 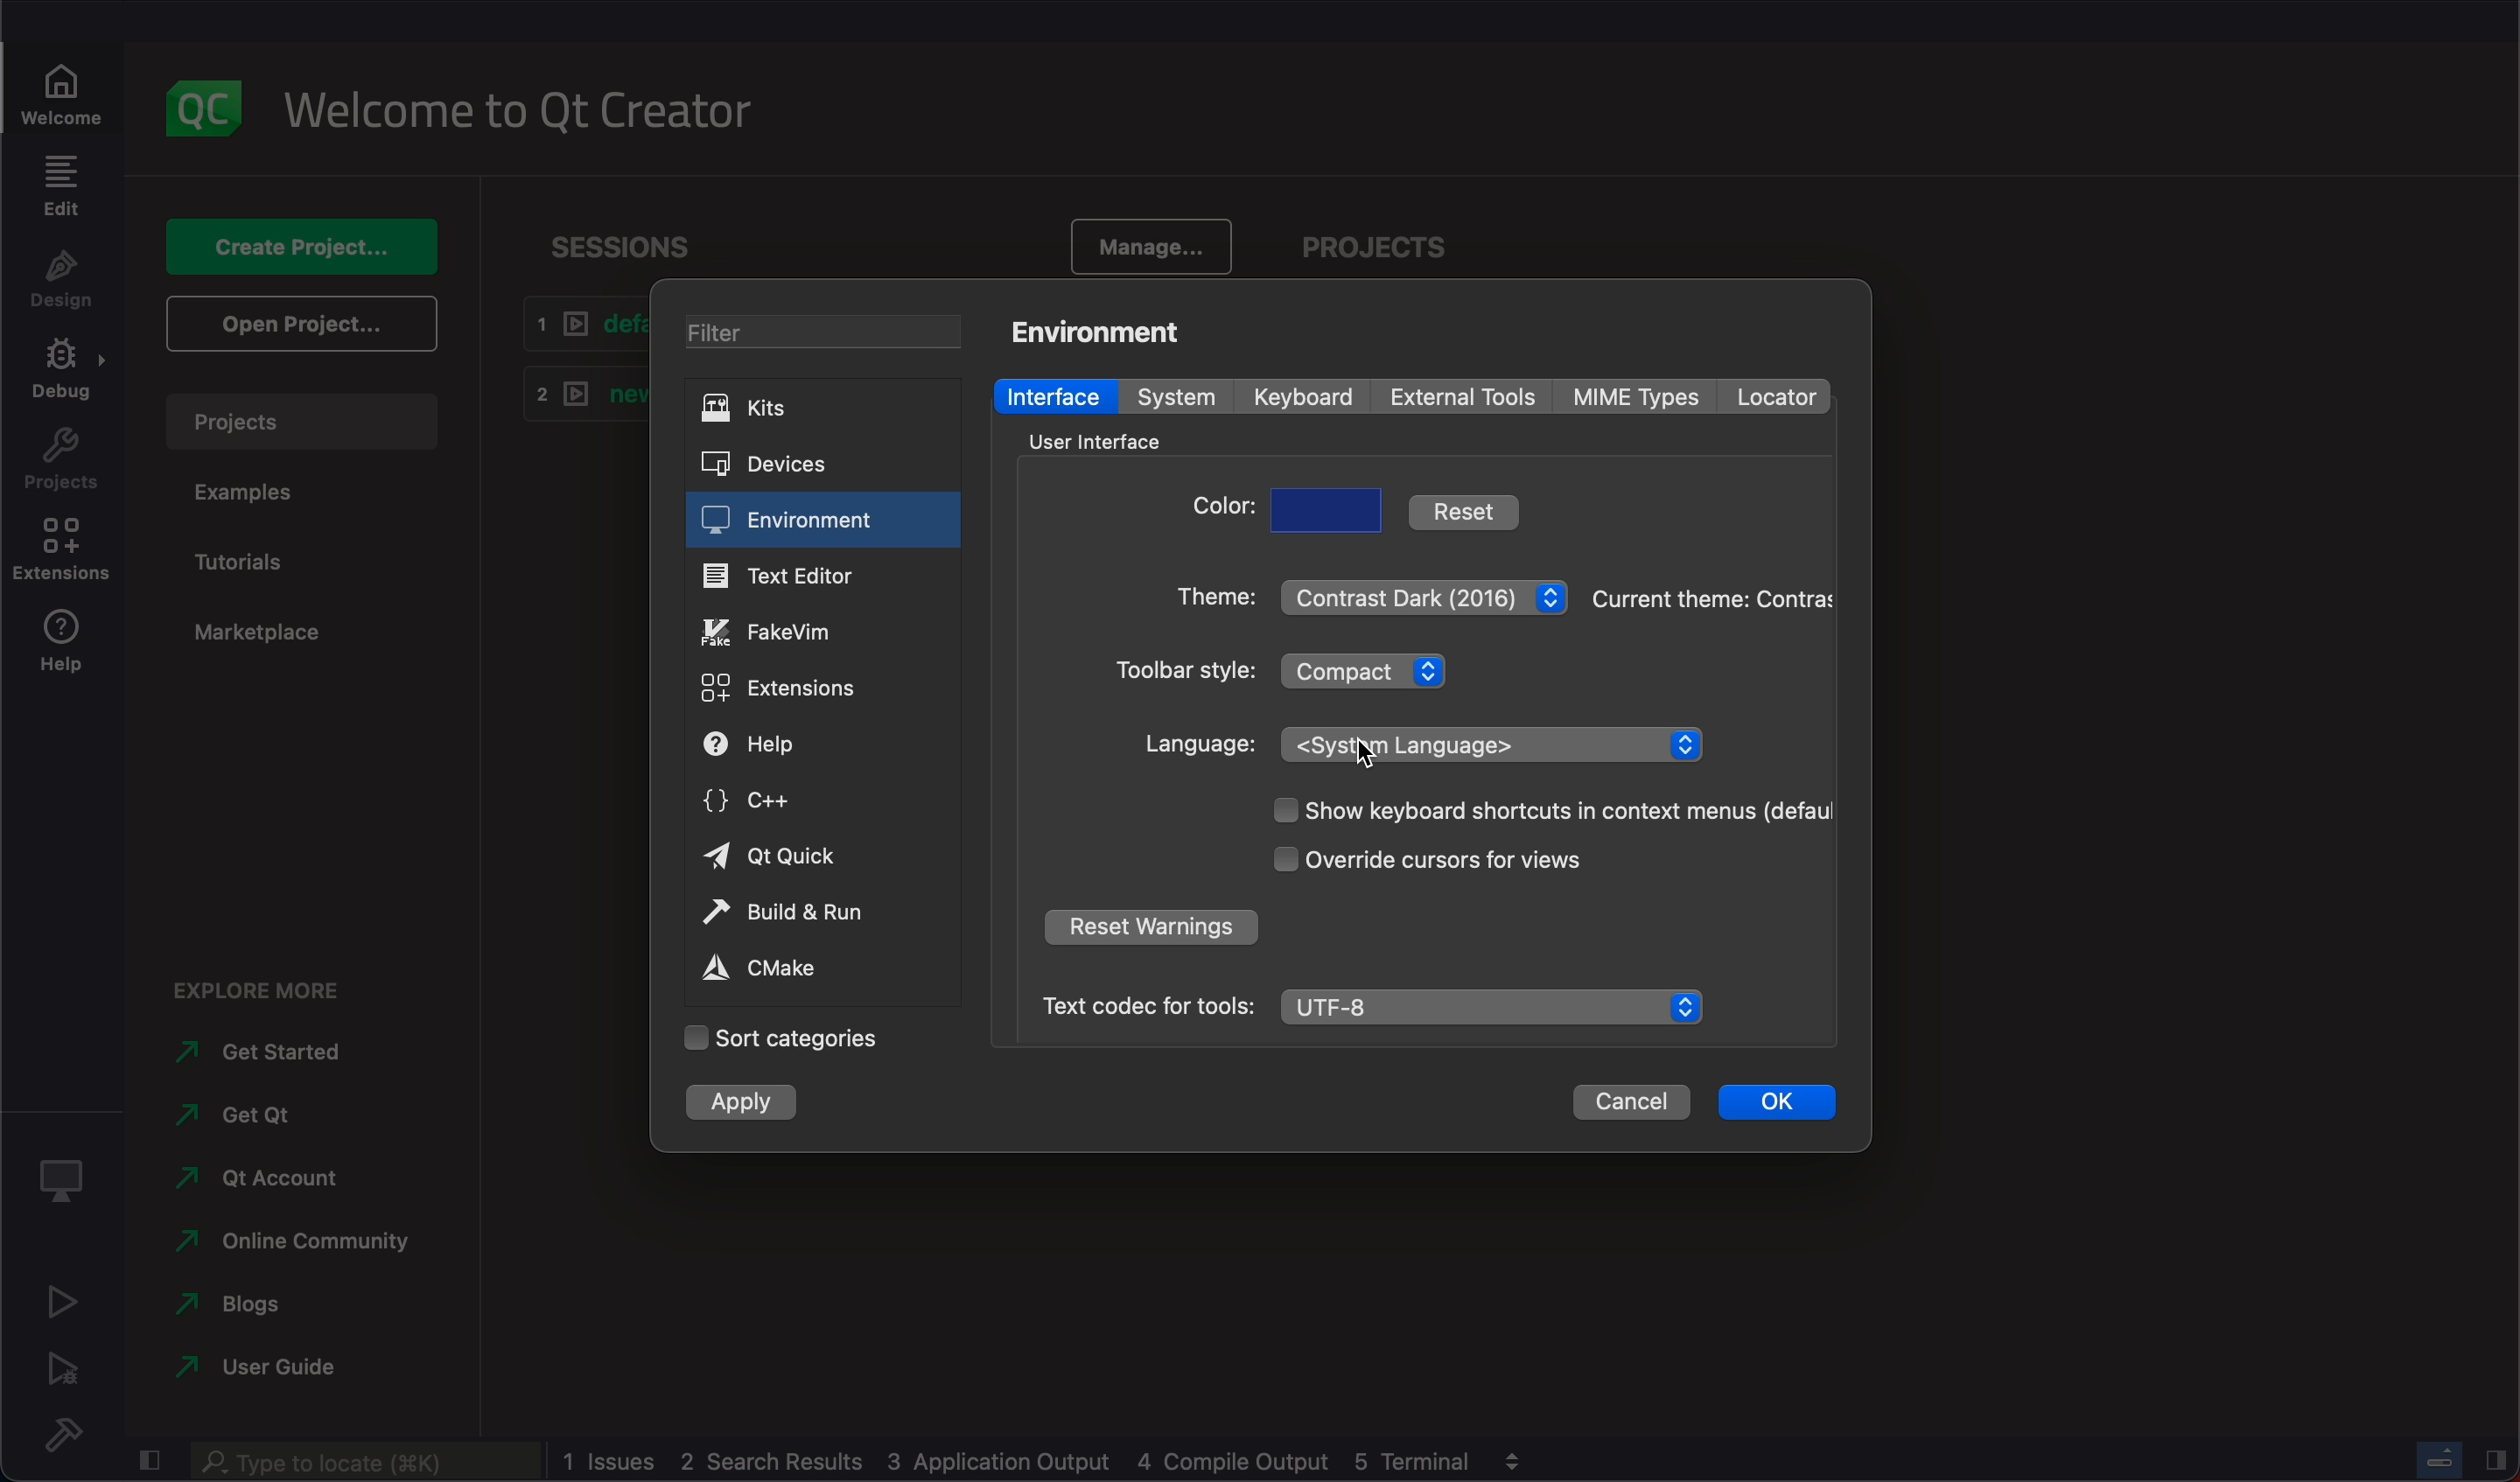 I want to click on run debug, so click(x=61, y=1369).